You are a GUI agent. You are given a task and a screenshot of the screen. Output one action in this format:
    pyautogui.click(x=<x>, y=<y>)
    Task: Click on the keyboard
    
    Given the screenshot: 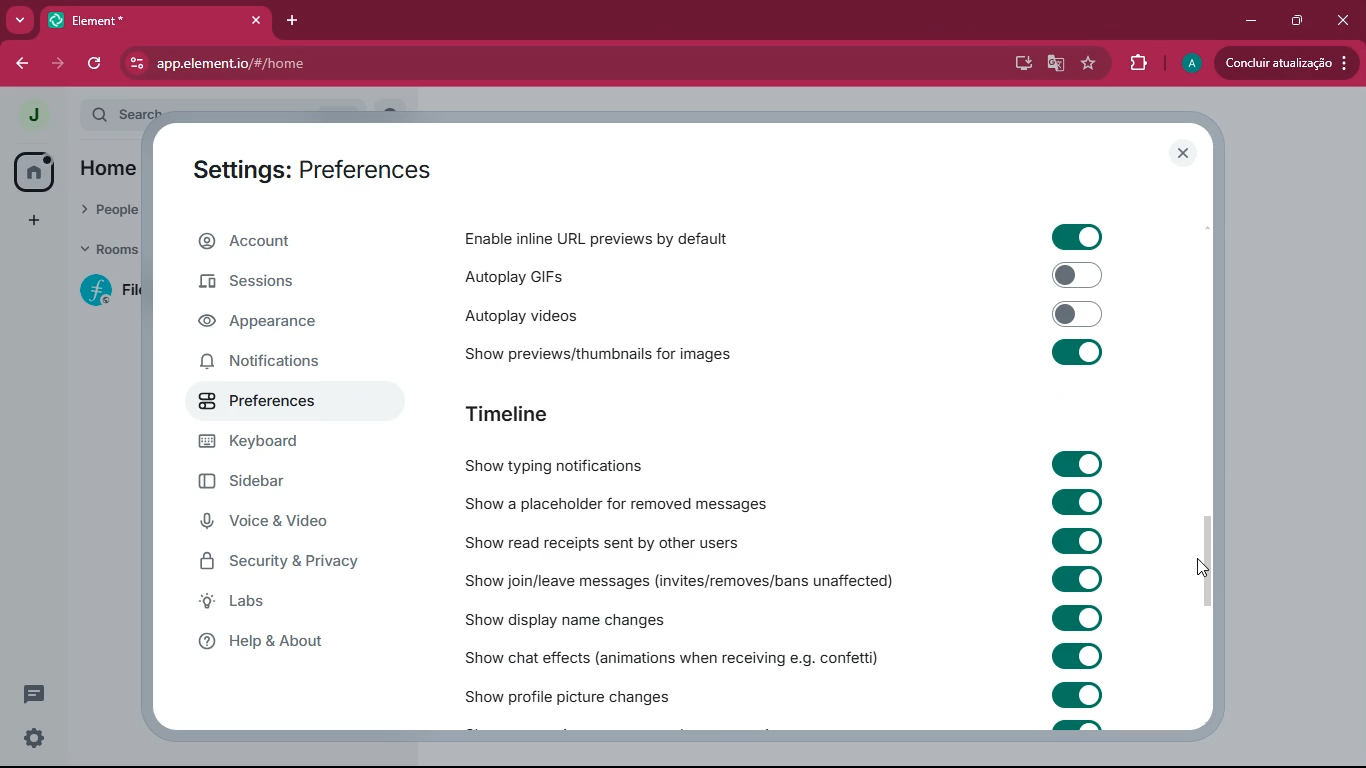 What is the action you would take?
    pyautogui.click(x=262, y=443)
    